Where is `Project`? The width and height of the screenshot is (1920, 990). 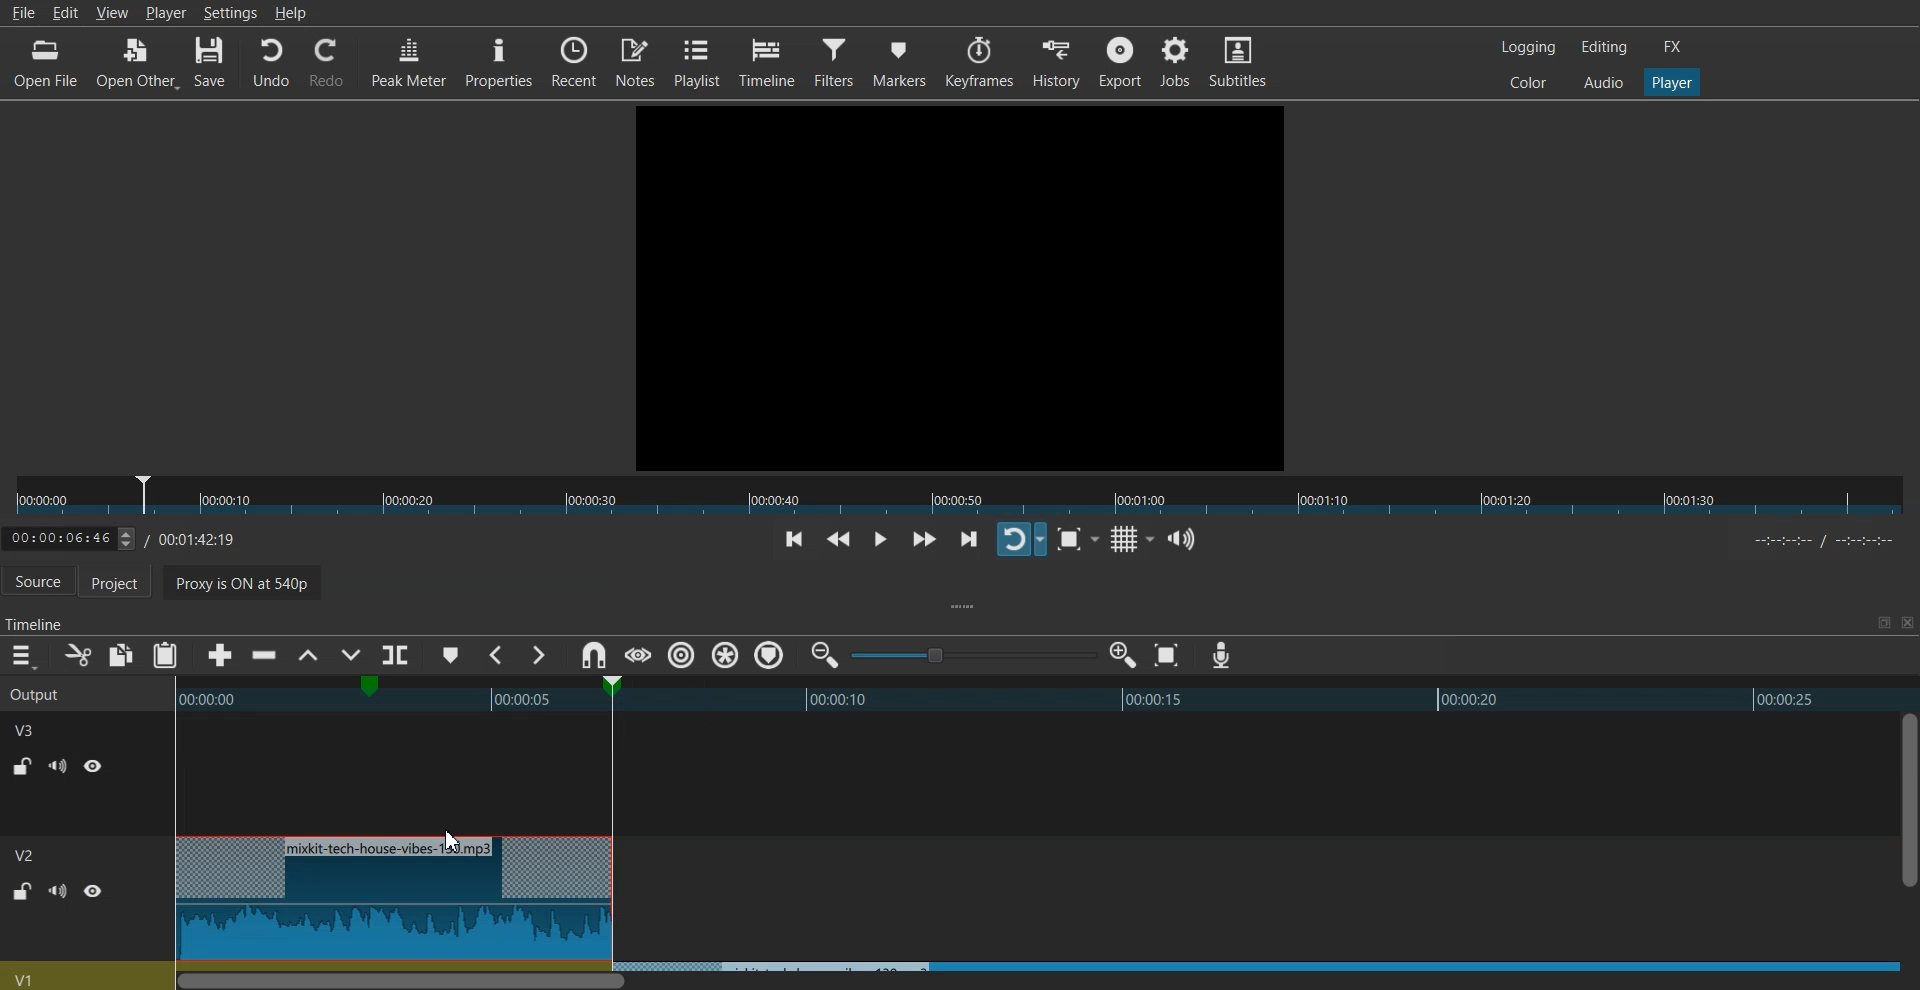
Project is located at coordinates (125, 584).